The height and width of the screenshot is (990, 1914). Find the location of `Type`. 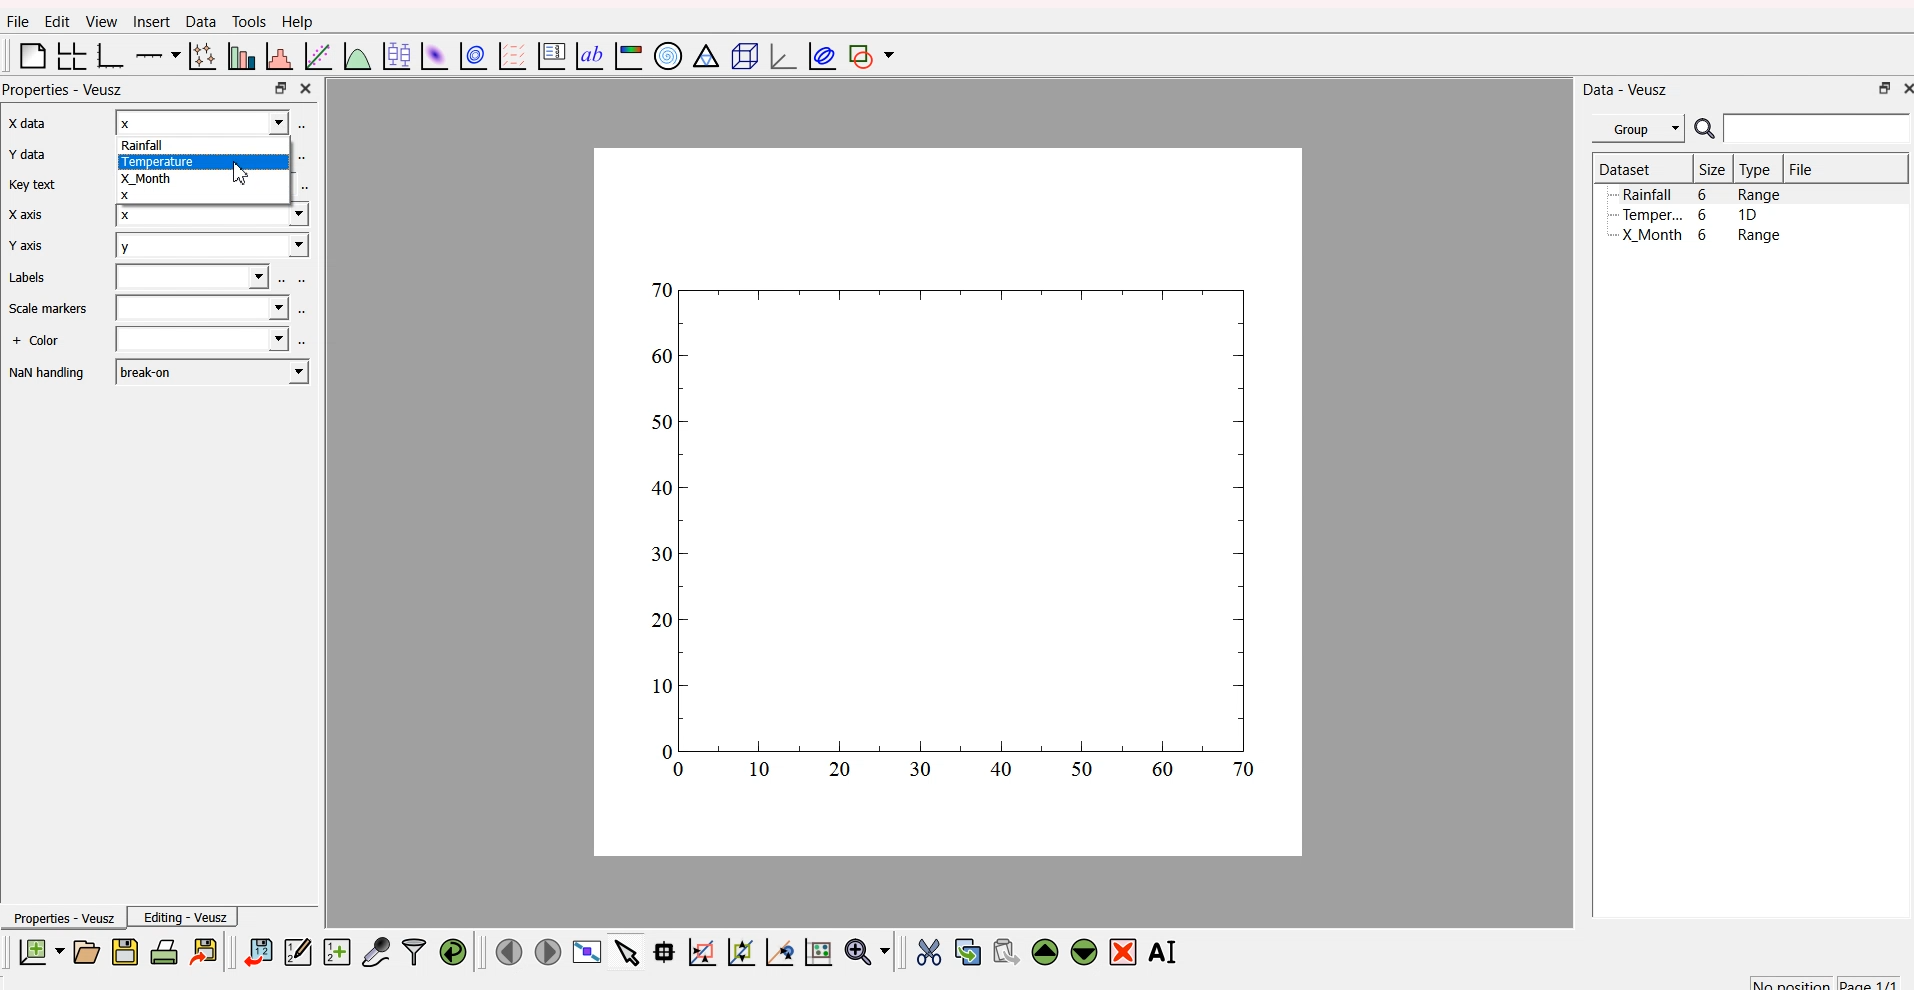

Type is located at coordinates (1756, 170).